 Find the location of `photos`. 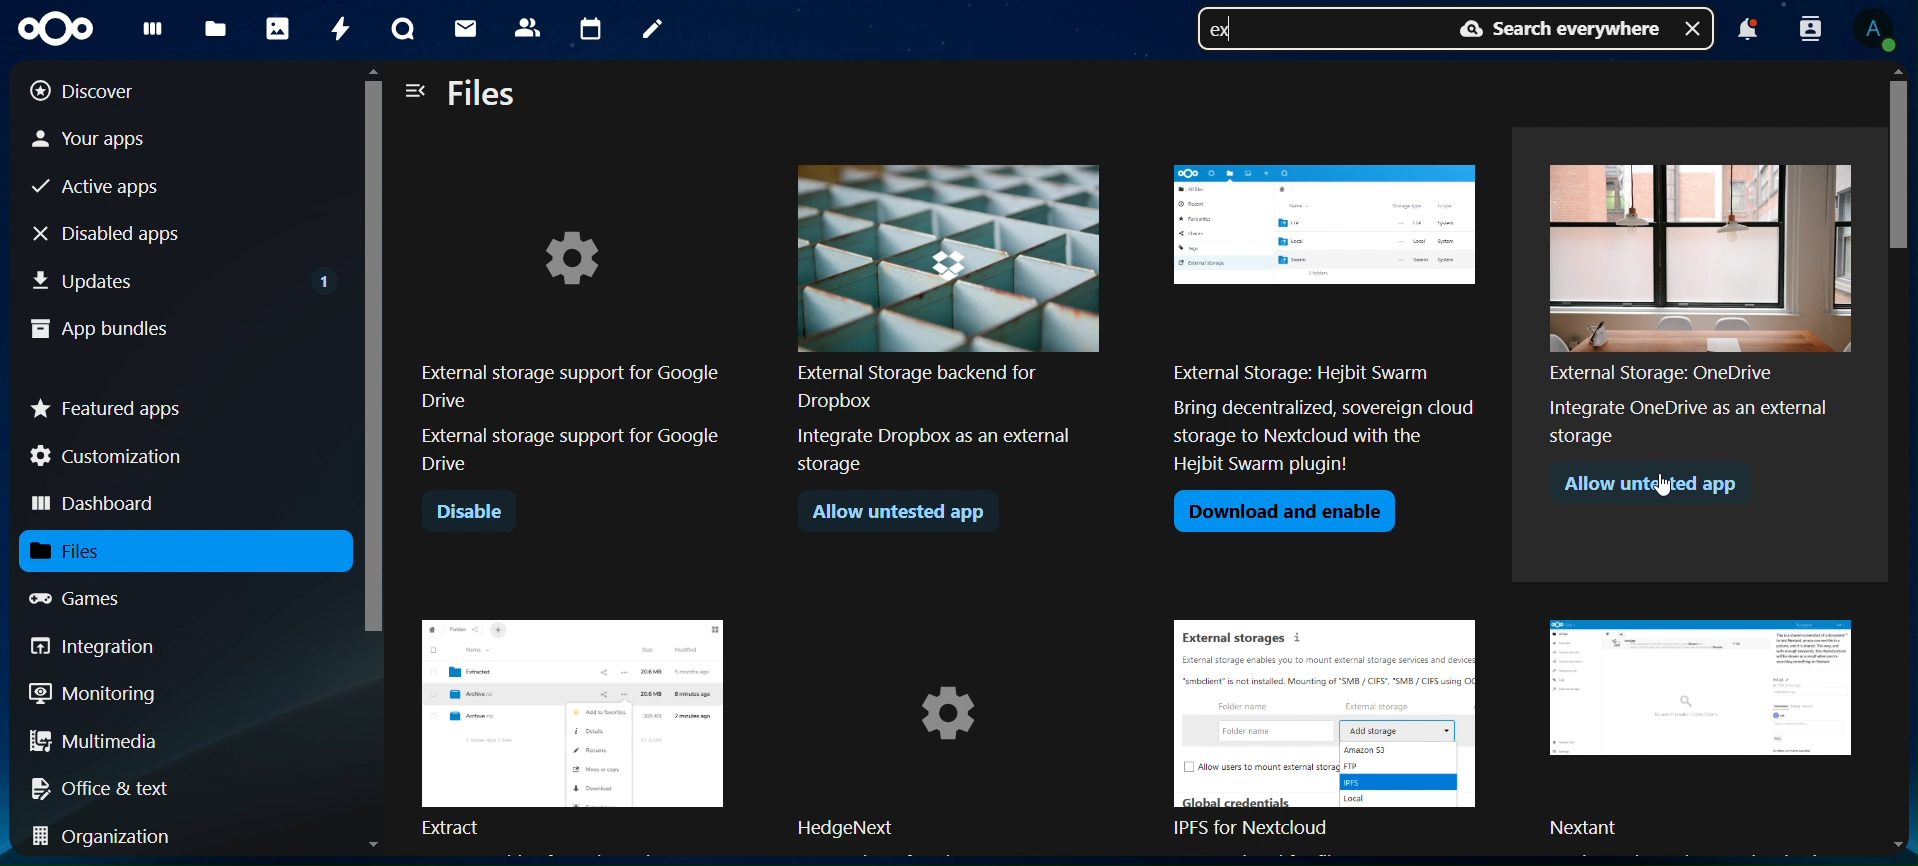

photos is located at coordinates (276, 27).